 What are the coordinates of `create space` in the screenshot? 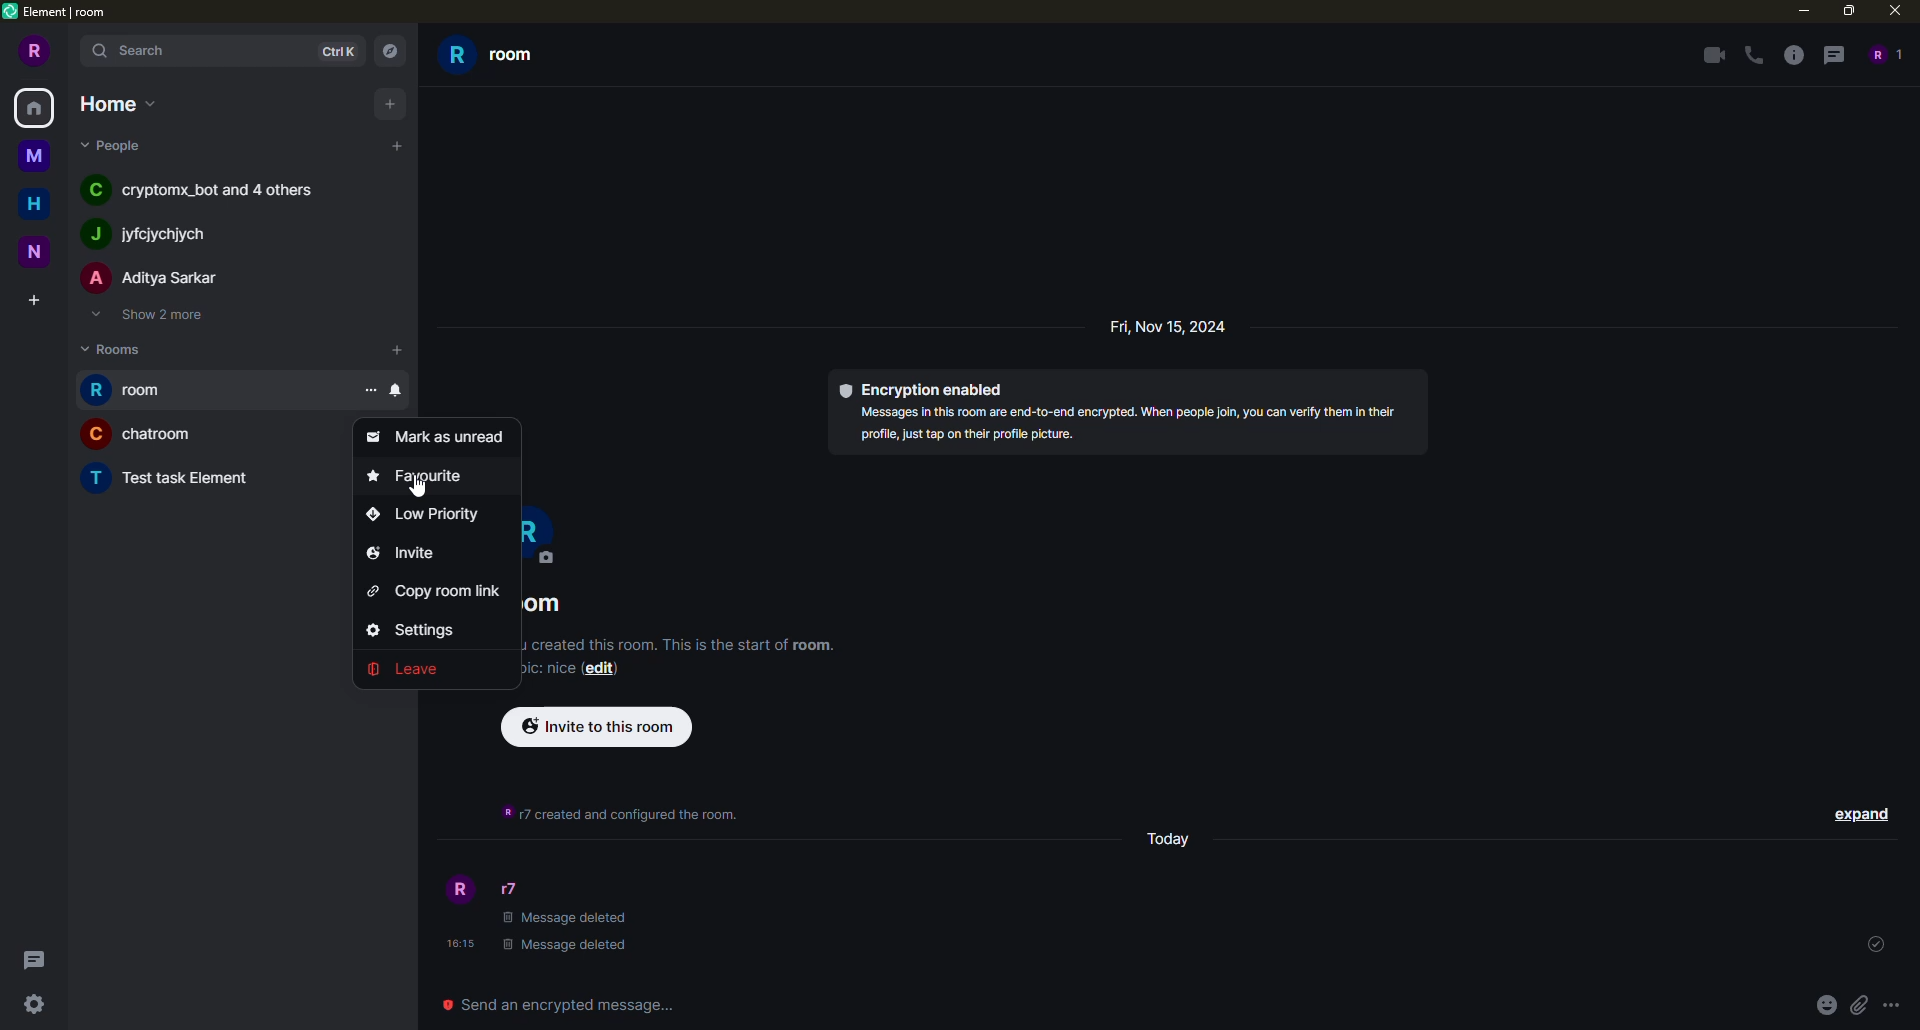 It's located at (36, 293).